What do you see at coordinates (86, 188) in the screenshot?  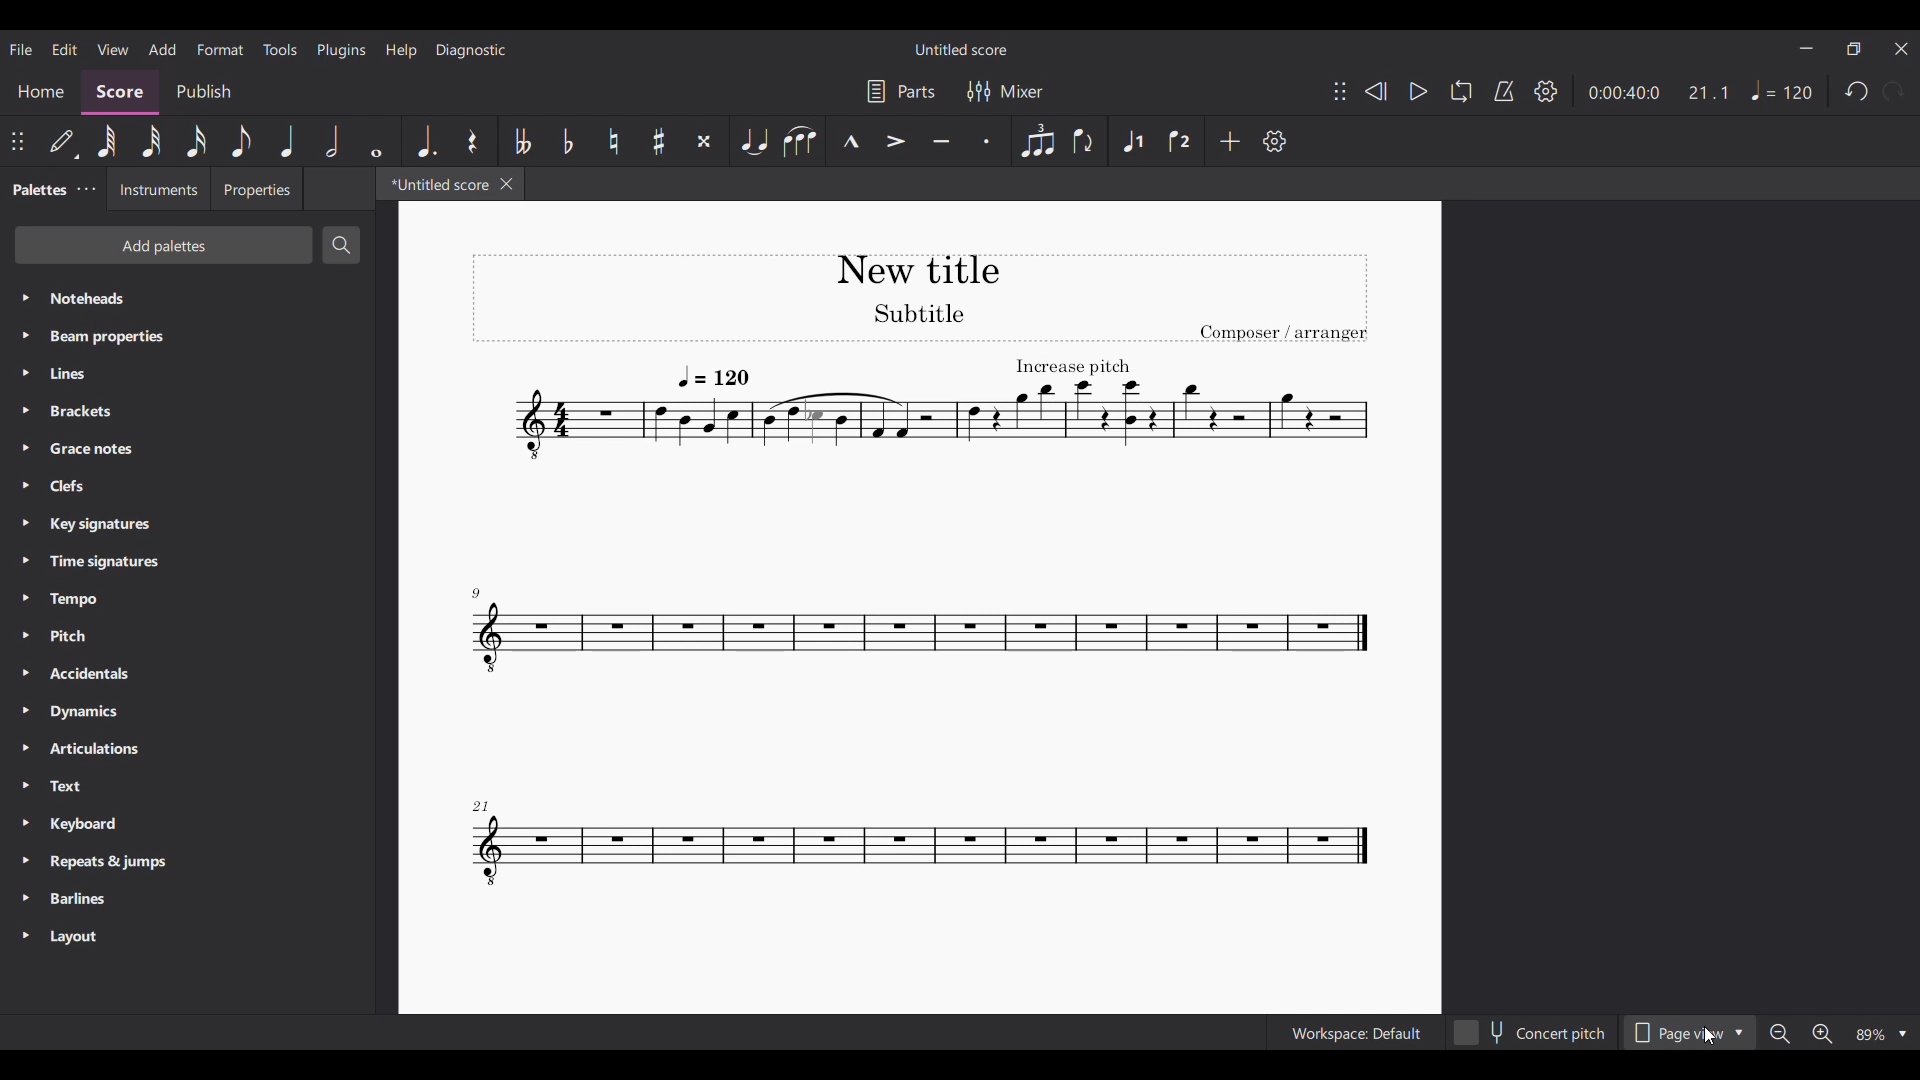 I see `Palette settings` at bounding box center [86, 188].